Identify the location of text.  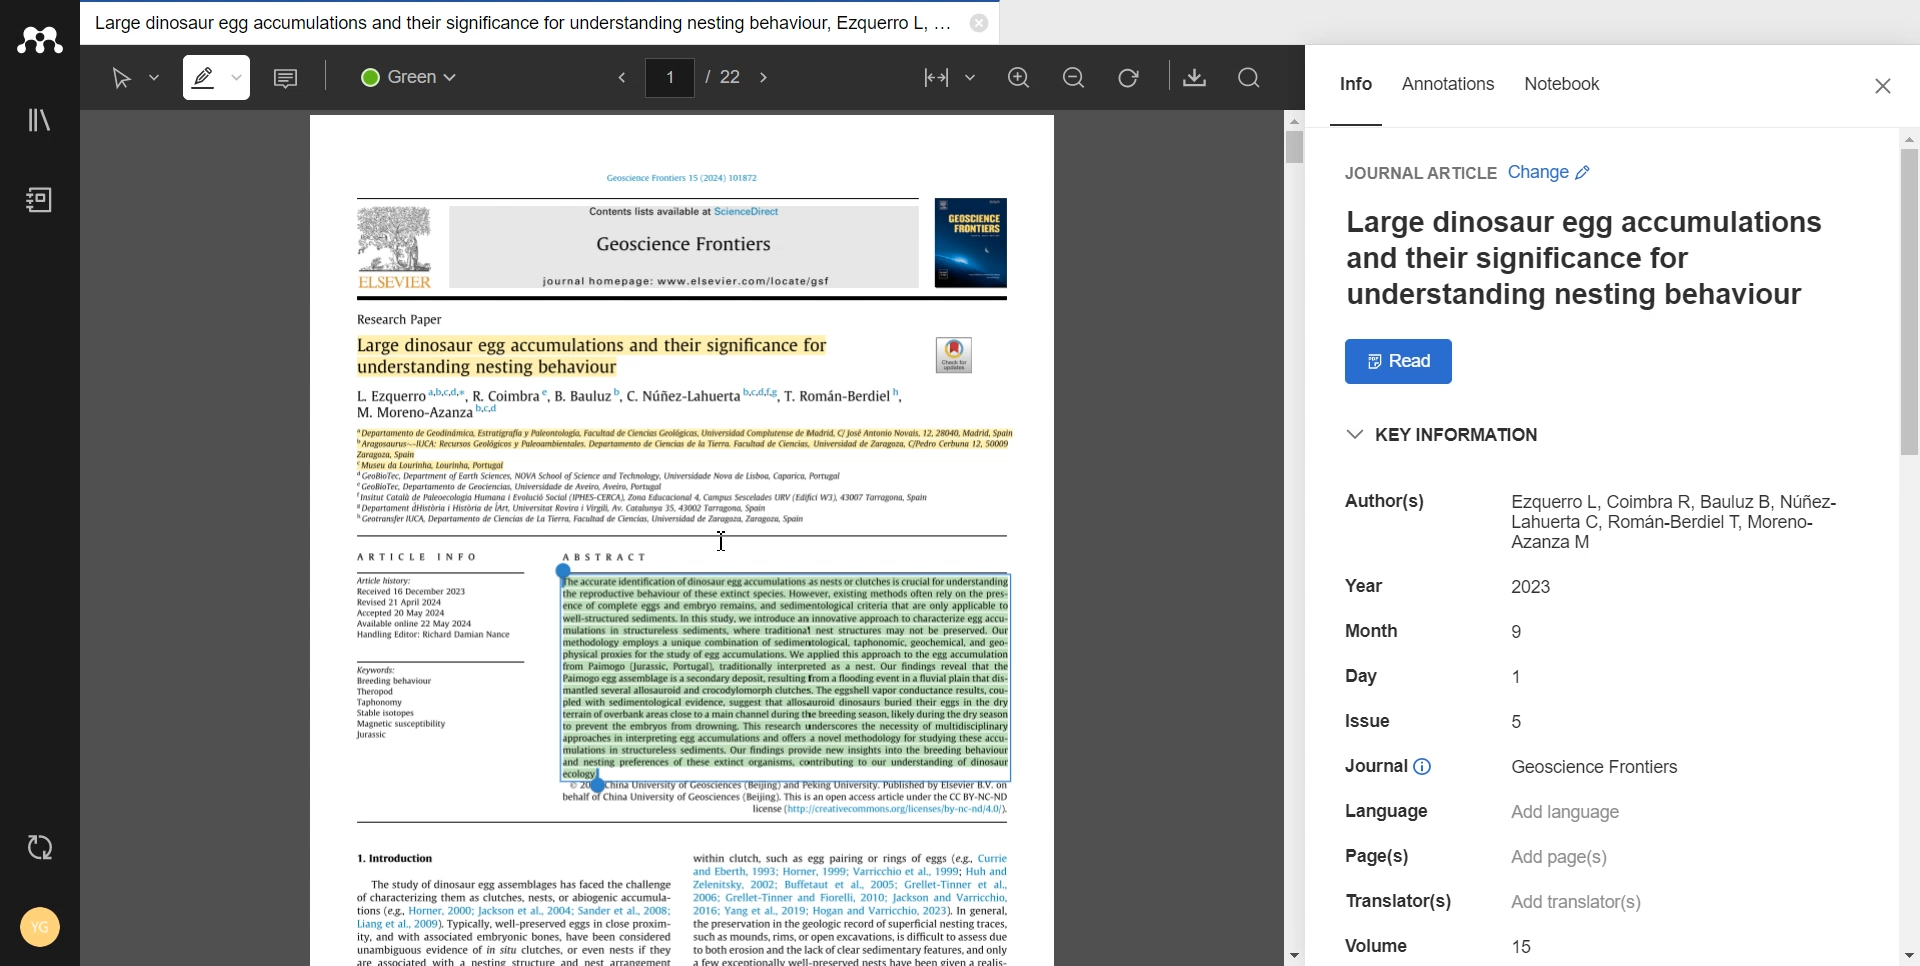
(1524, 674).